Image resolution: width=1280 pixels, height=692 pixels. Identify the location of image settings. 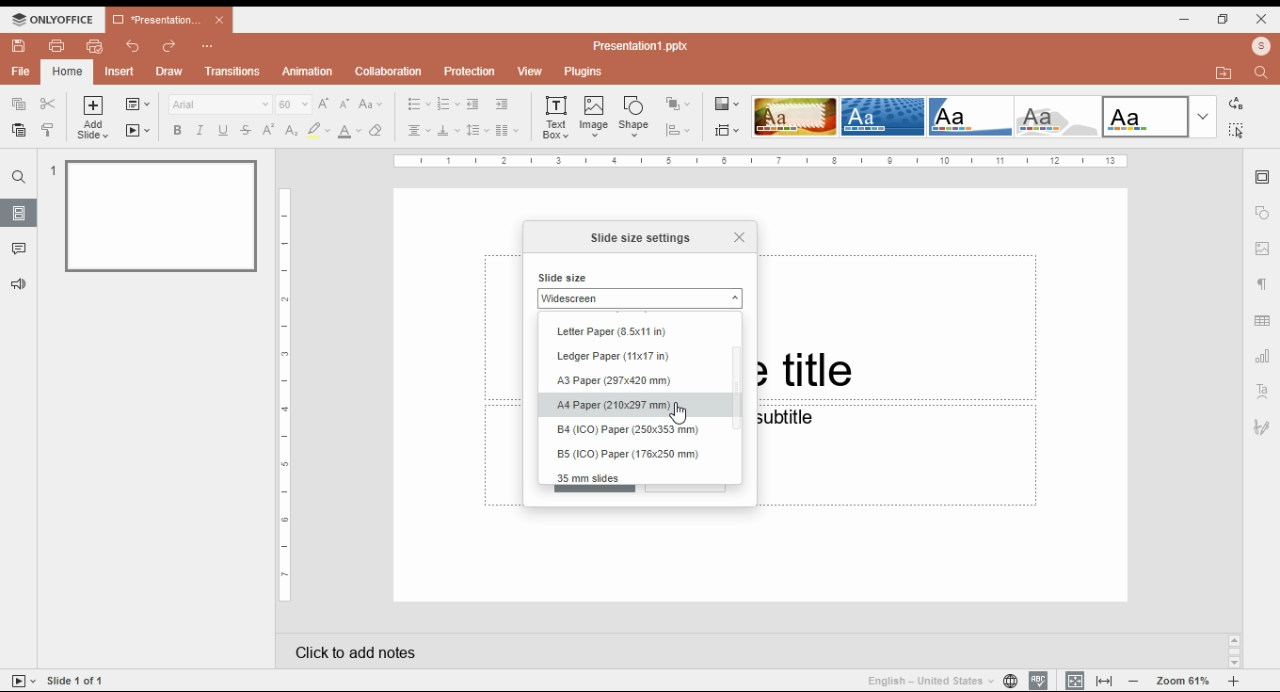
(1263, 250).